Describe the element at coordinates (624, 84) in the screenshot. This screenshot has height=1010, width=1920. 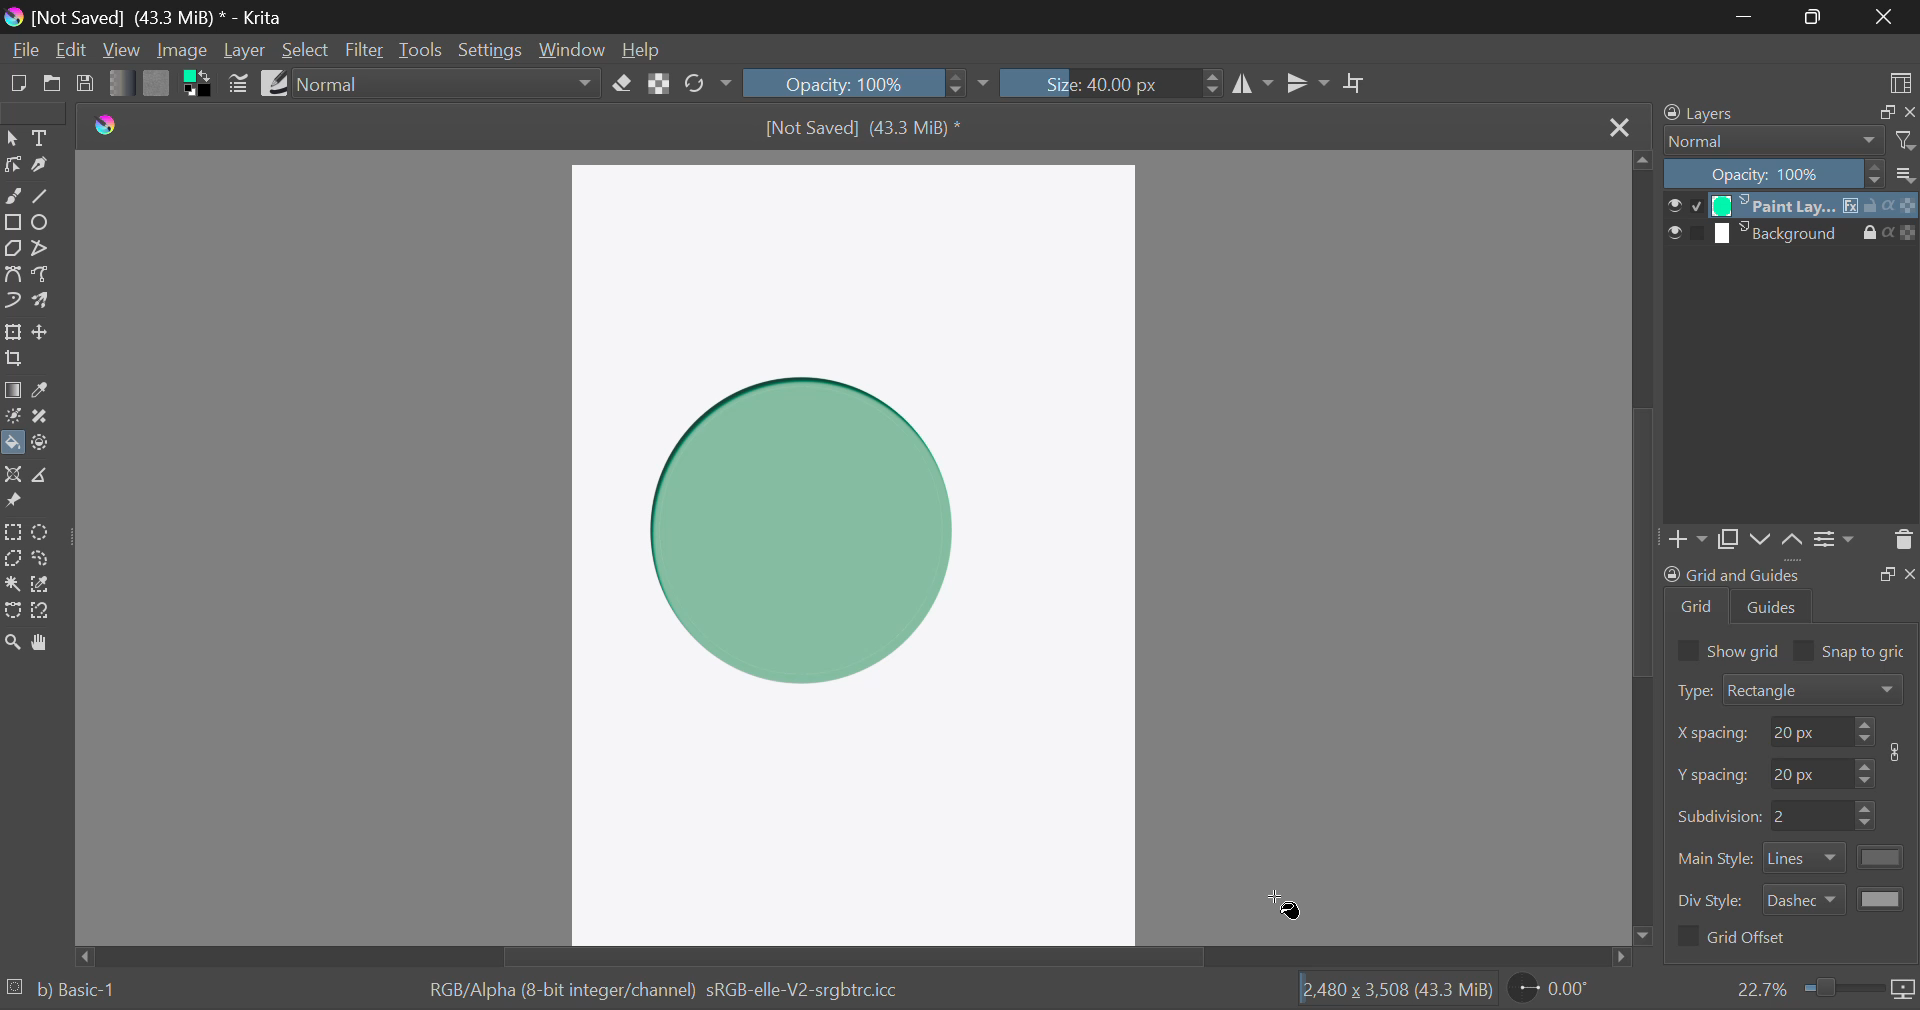
I see `Eraser` at that location.